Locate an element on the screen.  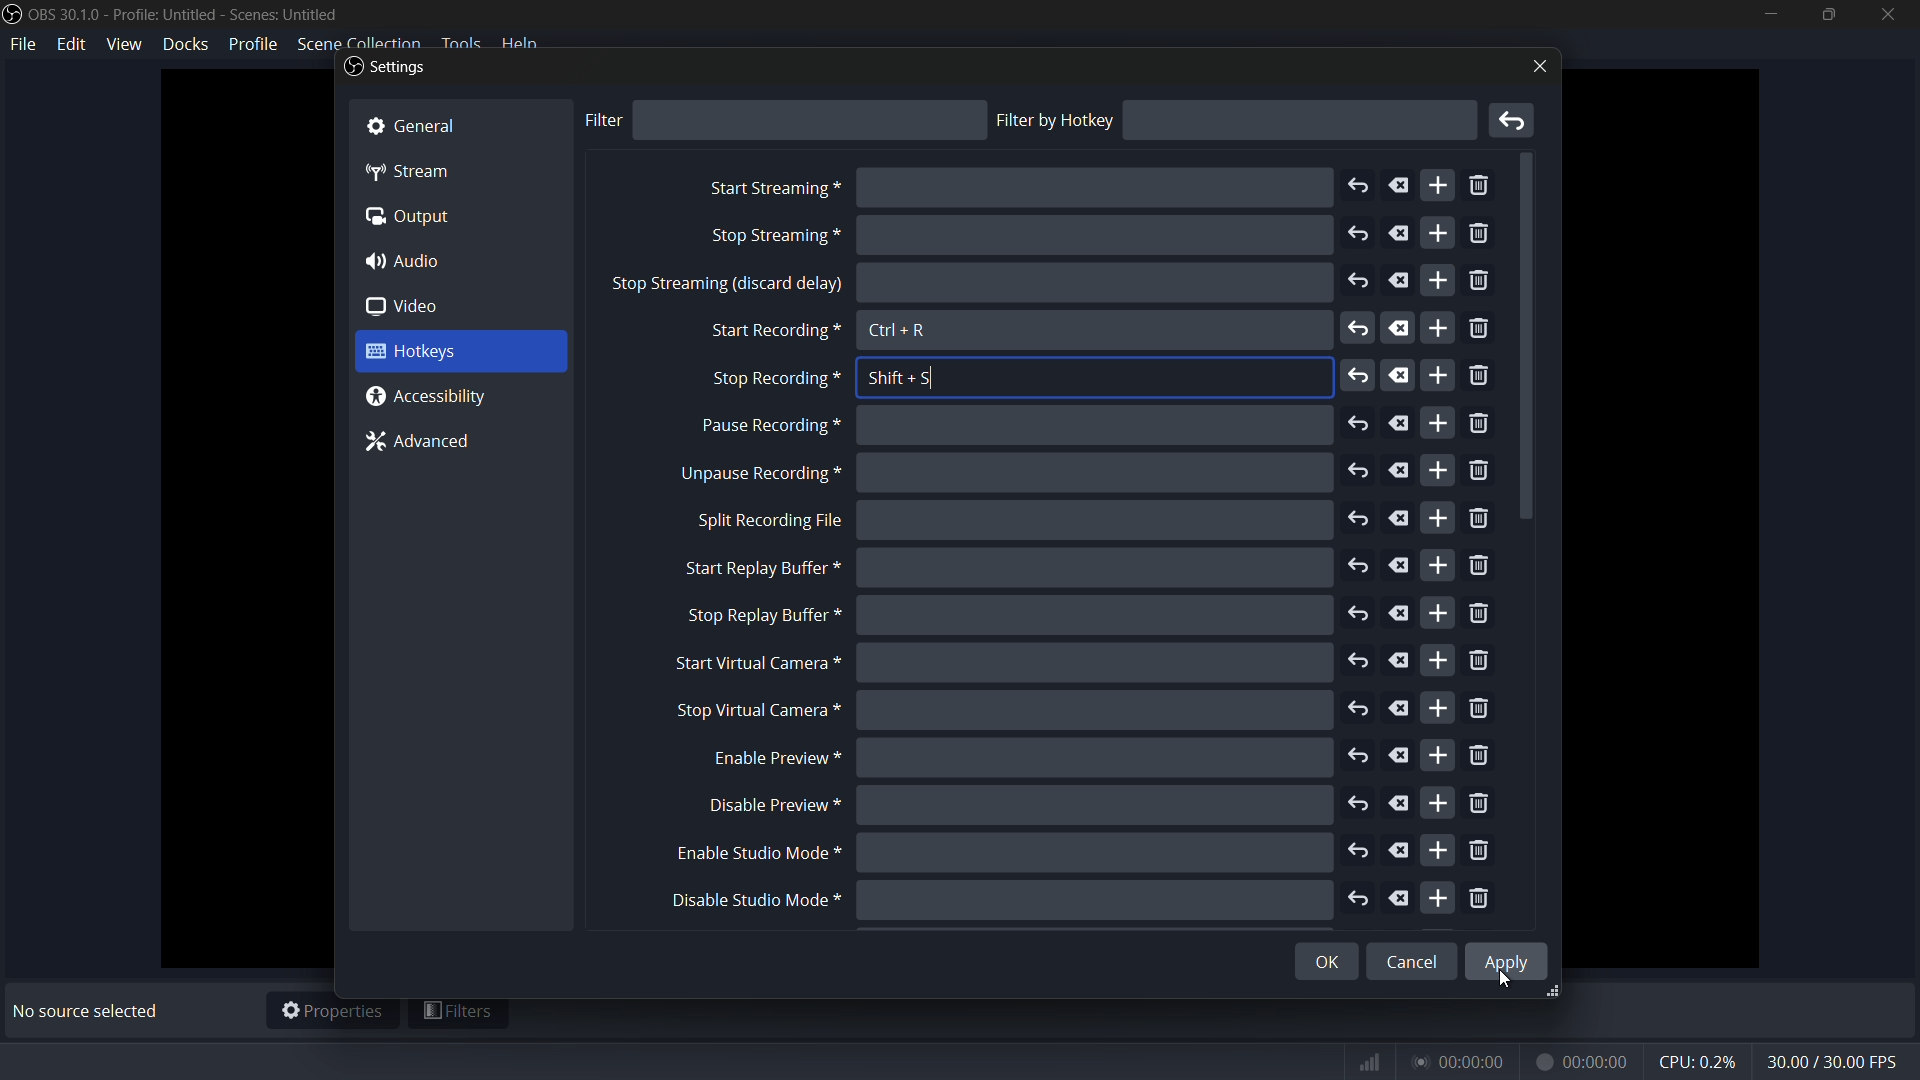
add more is located at coordinates (1439, 804).